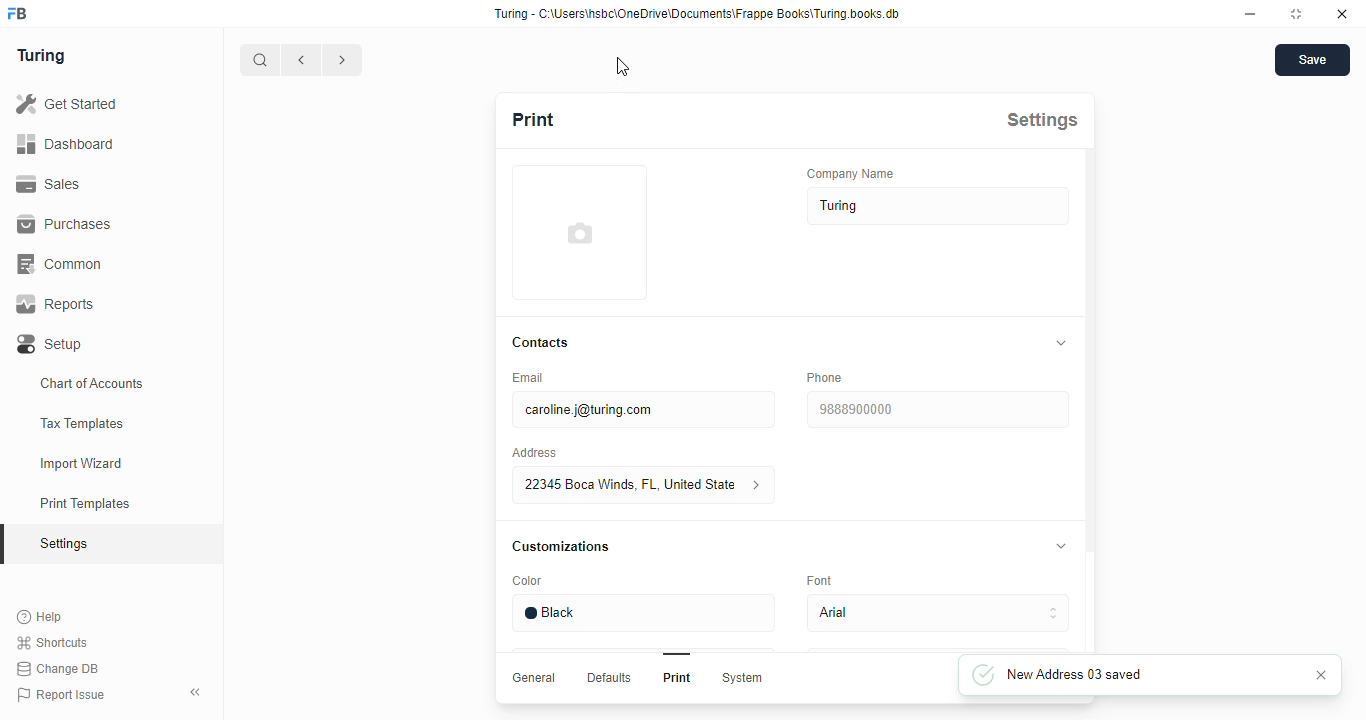  Describe the element at coordinates (61, 695) in the screenshot. I see `report issue` at that location.